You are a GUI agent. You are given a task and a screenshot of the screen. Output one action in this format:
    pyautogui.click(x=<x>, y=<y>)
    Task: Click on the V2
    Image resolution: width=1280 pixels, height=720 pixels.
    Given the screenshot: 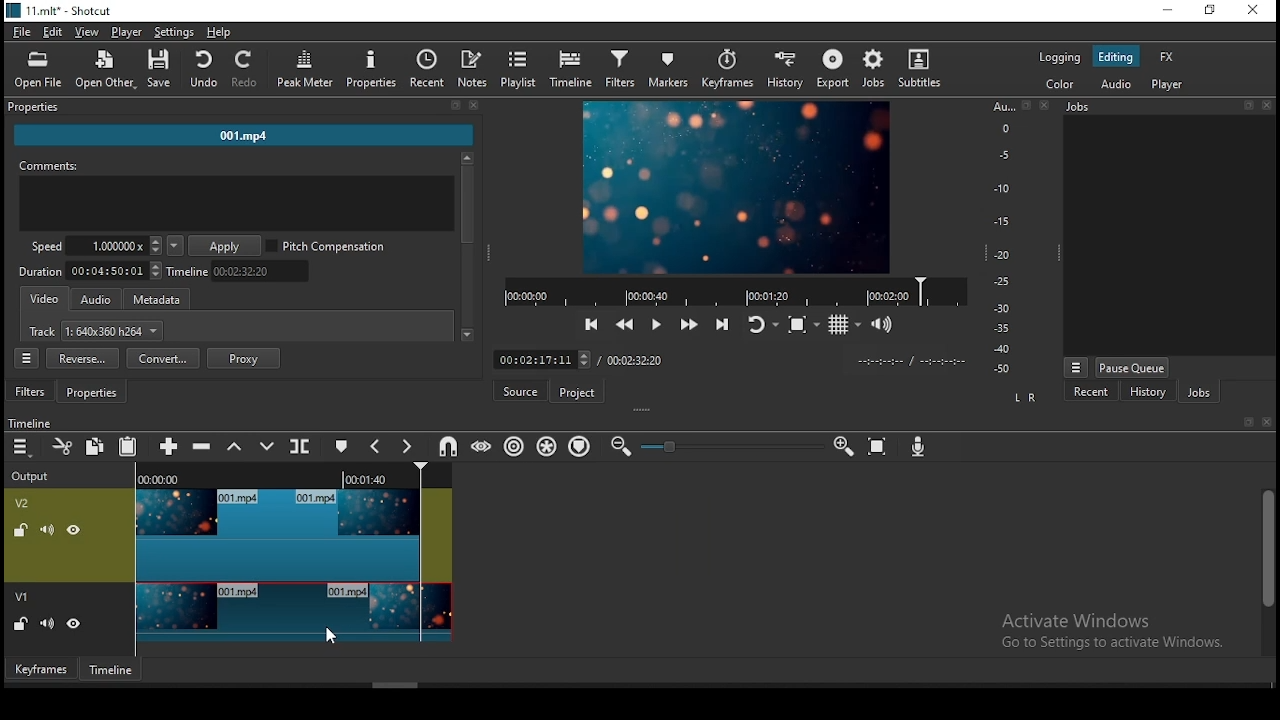 What is the action you would take?
    pyautogui.click(x=25, y=503)
    